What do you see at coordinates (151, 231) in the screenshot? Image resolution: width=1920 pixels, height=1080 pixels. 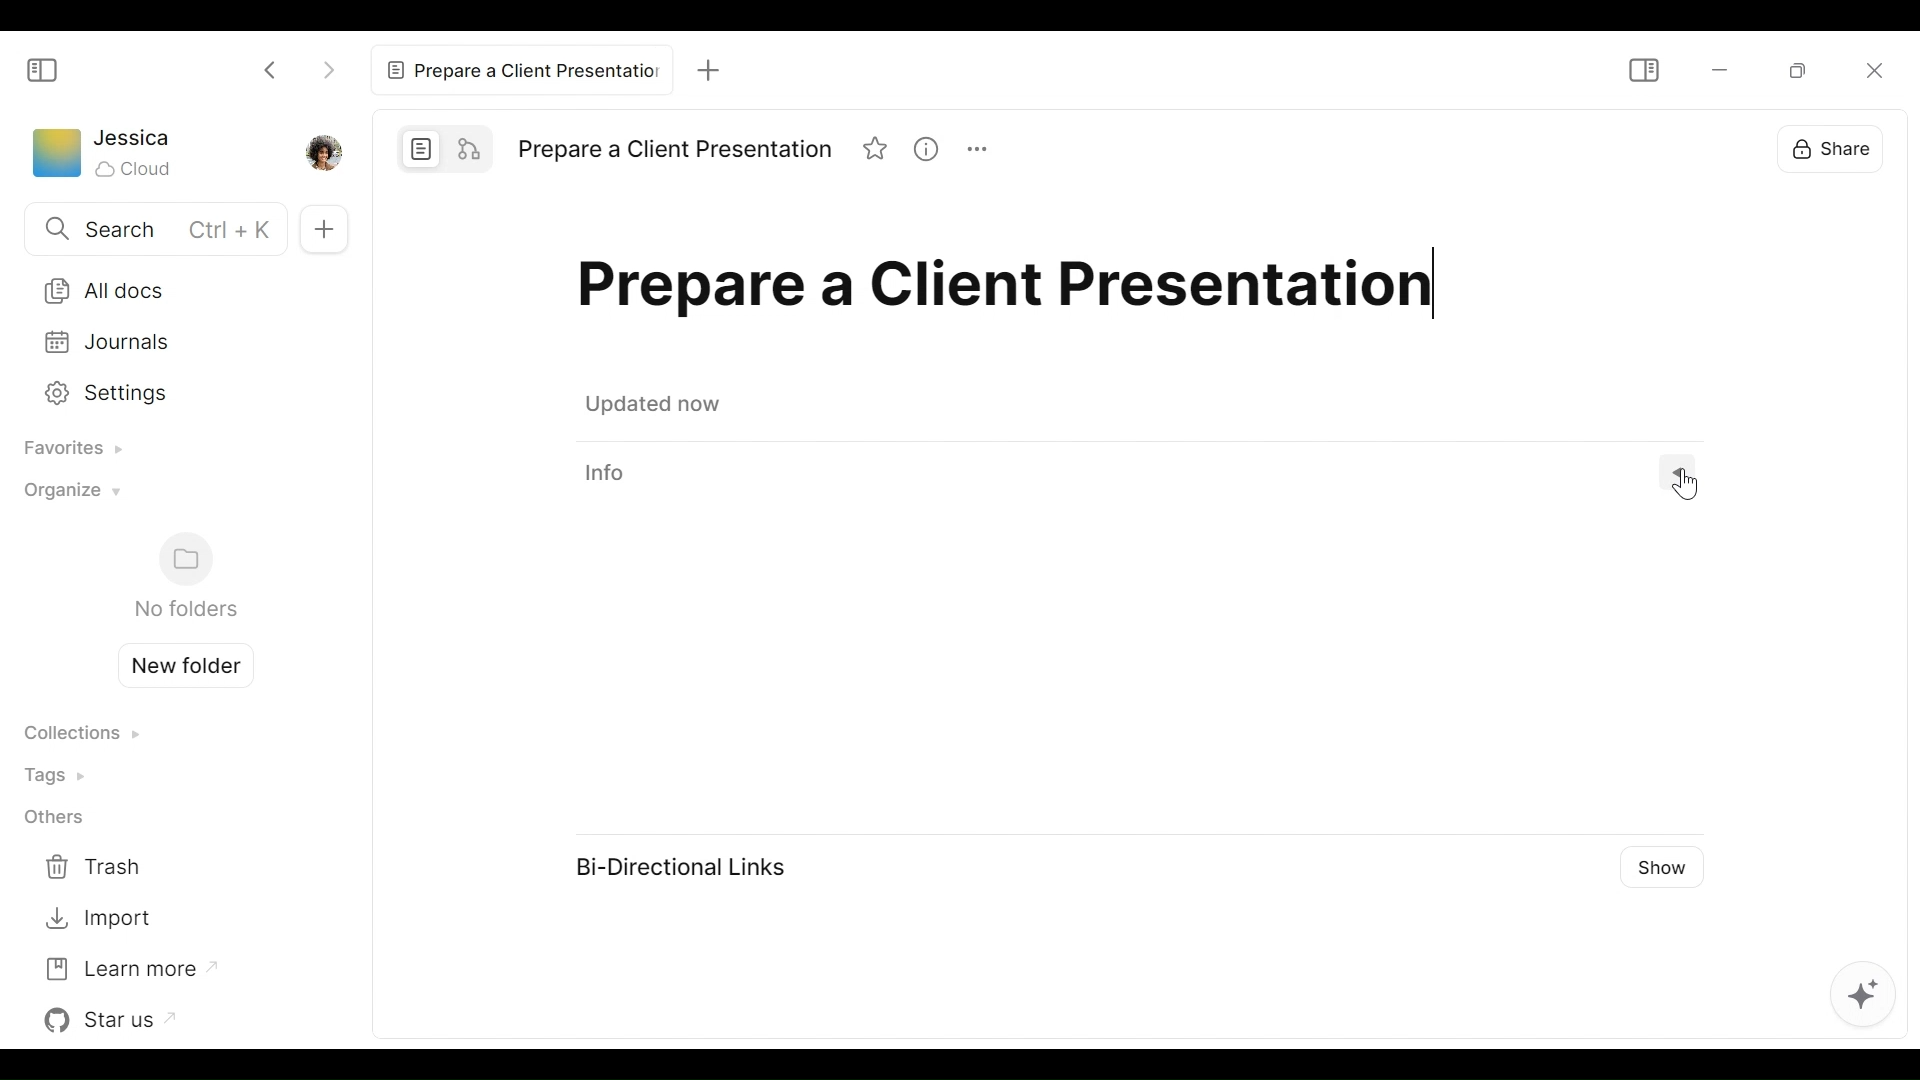 I see `Search` at bounding box center [151, 231].